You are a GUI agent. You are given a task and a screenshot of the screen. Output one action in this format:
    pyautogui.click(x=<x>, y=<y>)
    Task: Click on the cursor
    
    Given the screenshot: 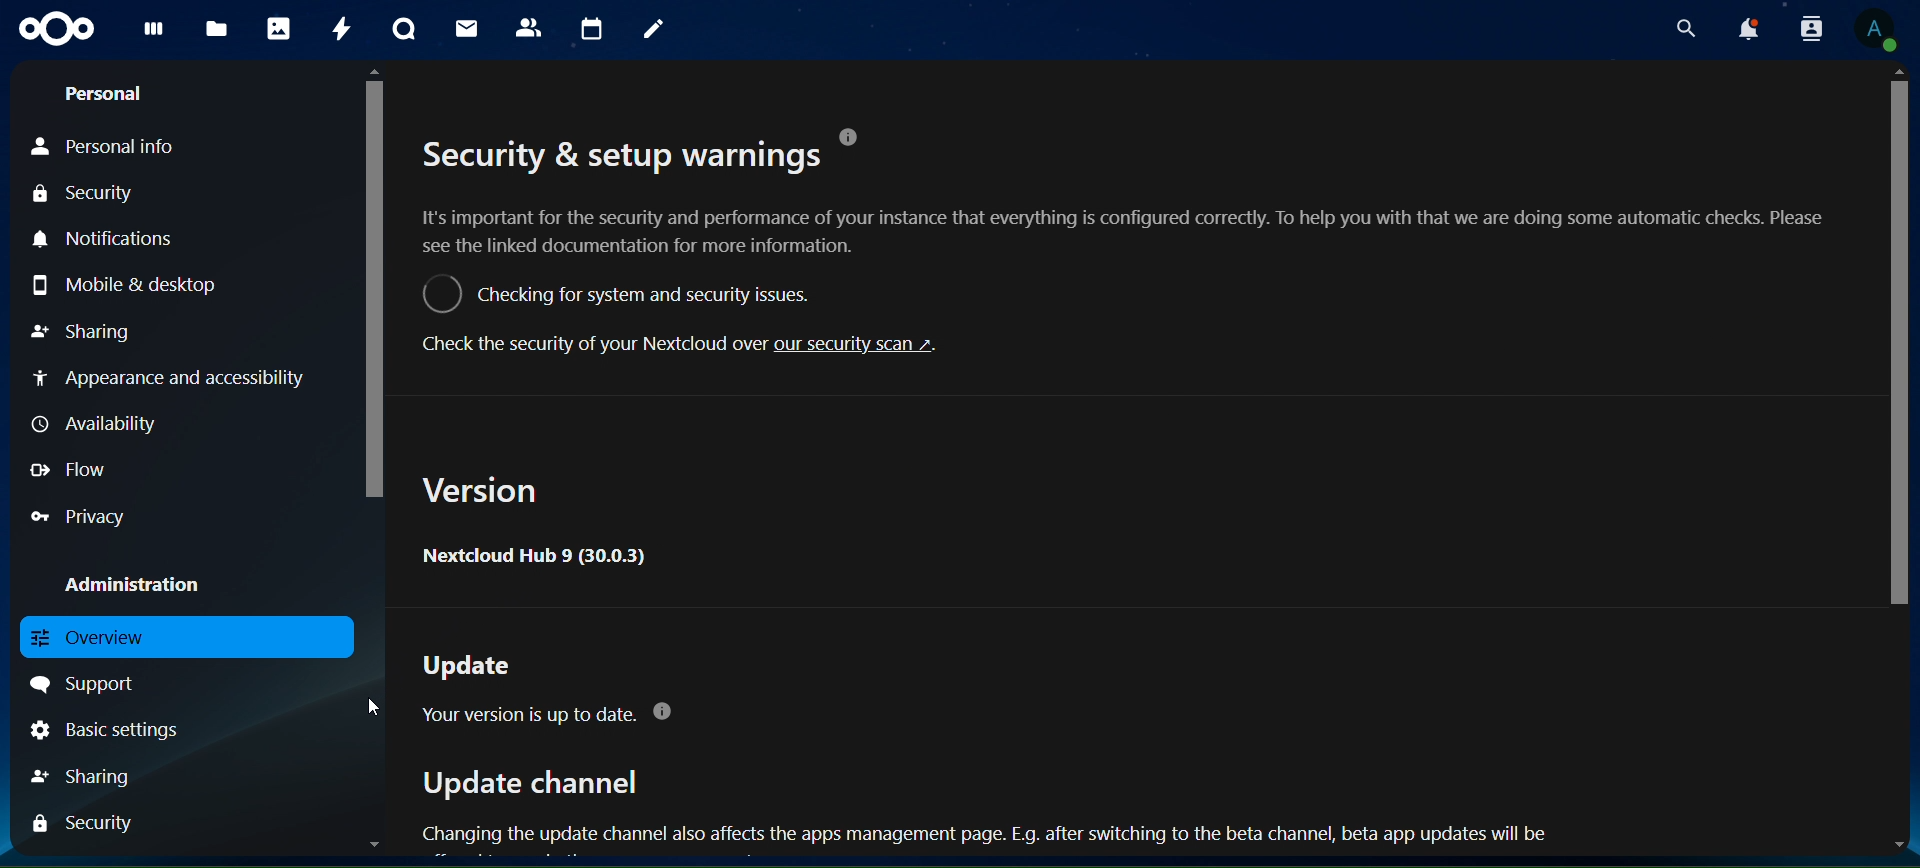 What is the action you would take?
    pyautogui.click(x=374, y=708)
    